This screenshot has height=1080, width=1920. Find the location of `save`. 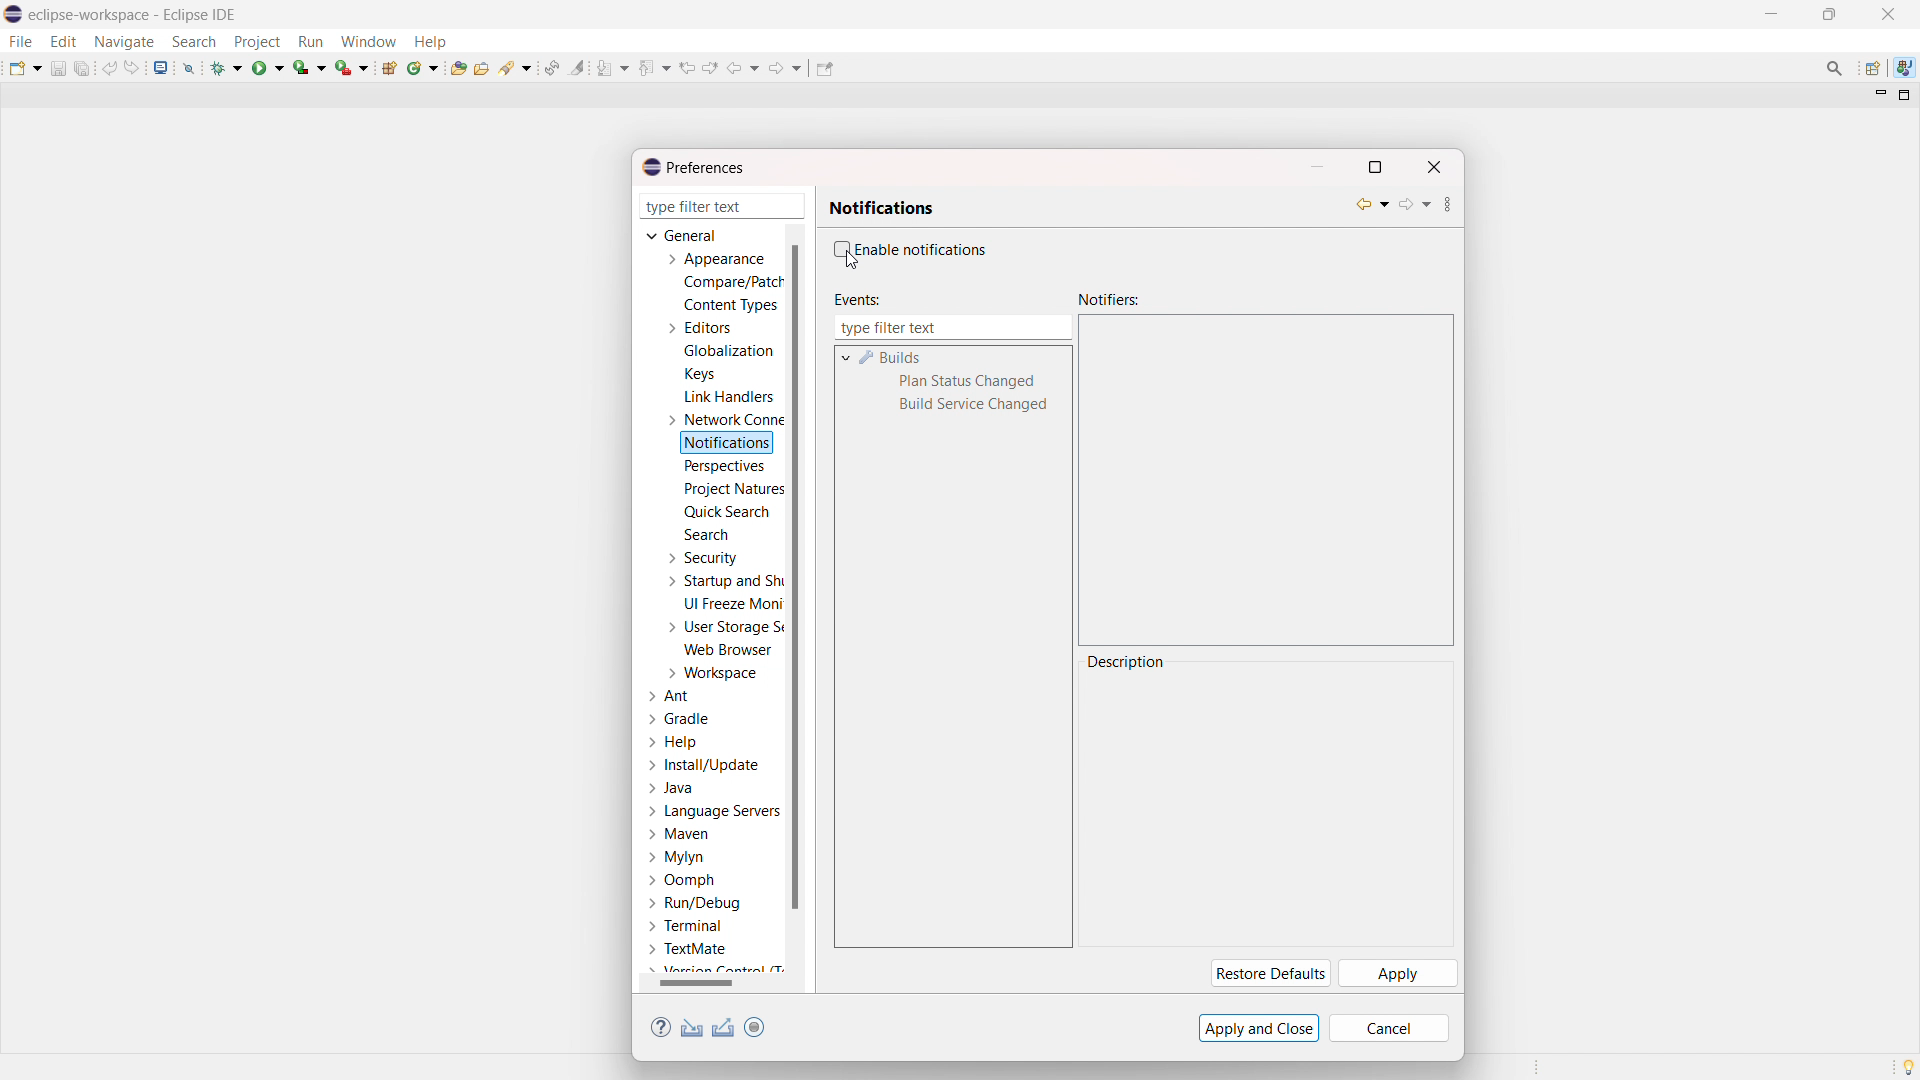

save is located at coordinates (58, 68).